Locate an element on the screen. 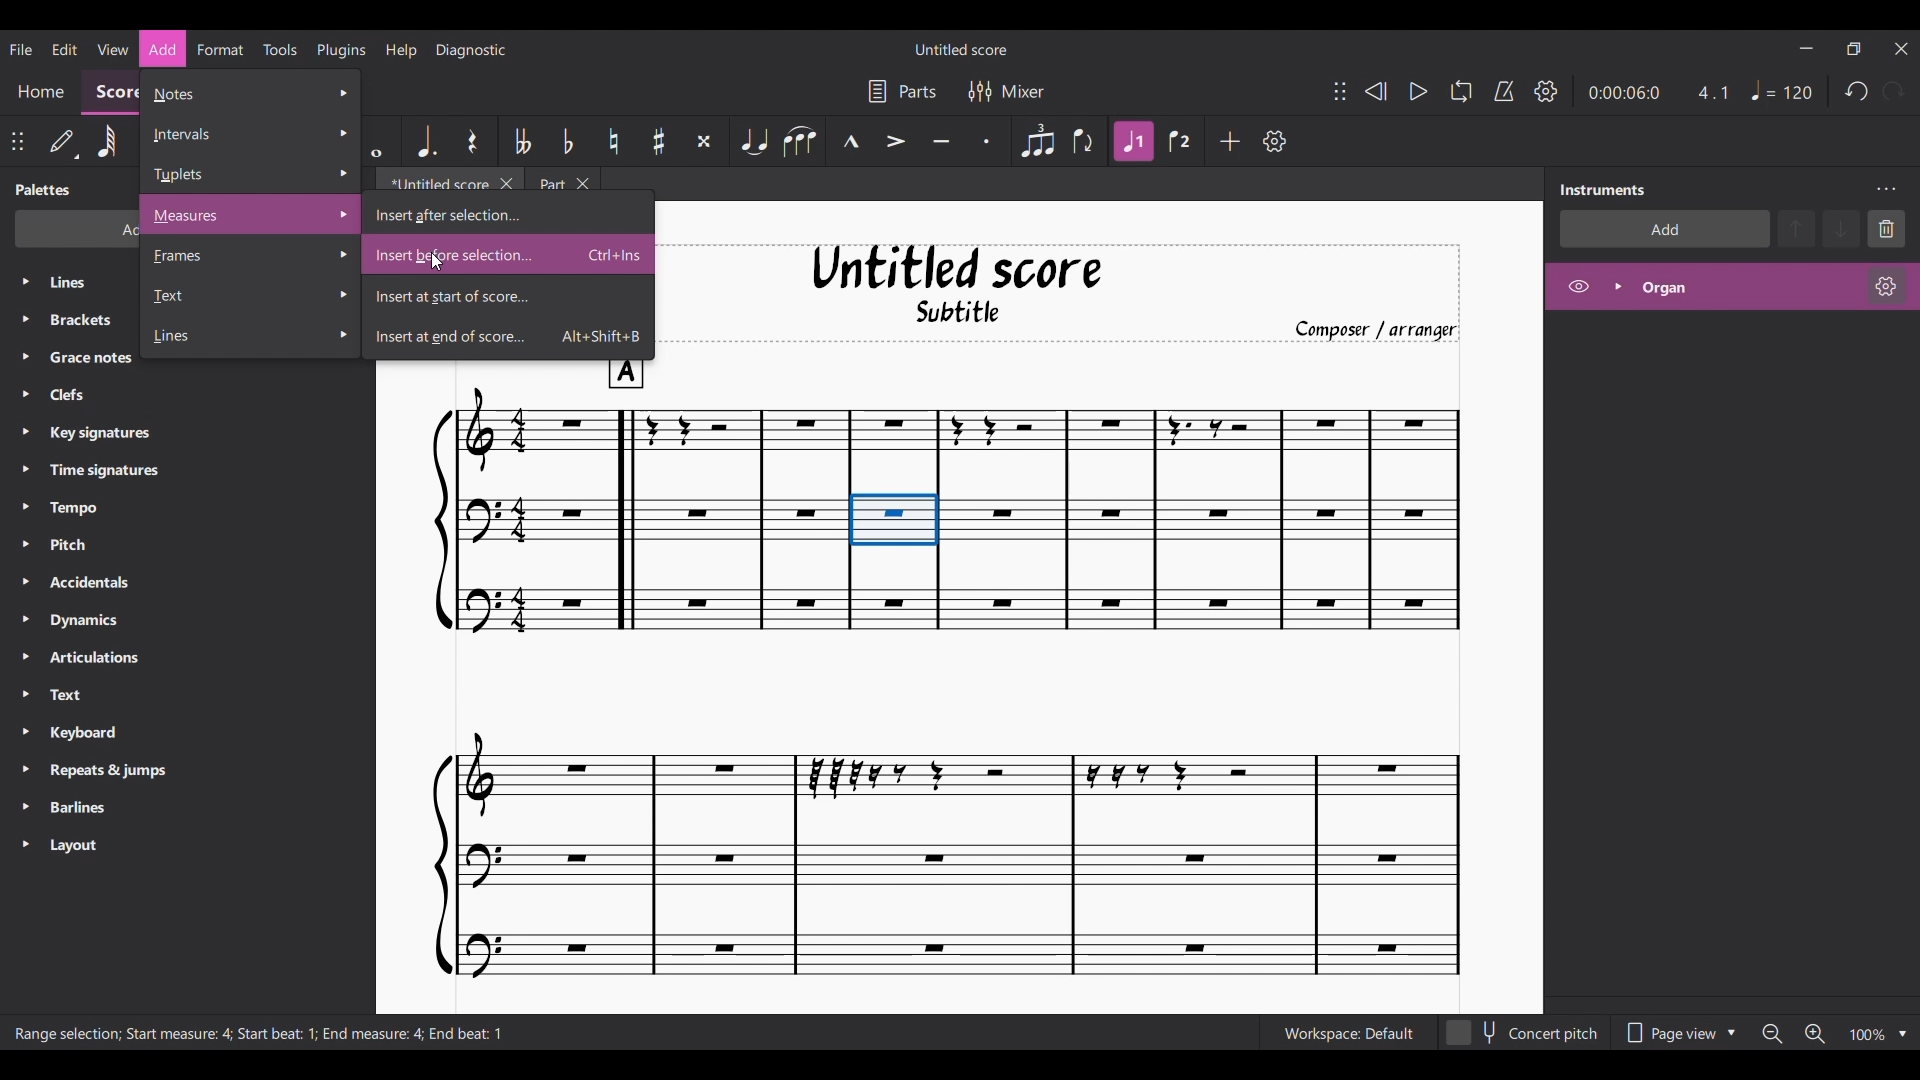 The image size is (1920, 1080). Expand respective palette is located at coordinates (25, 563).